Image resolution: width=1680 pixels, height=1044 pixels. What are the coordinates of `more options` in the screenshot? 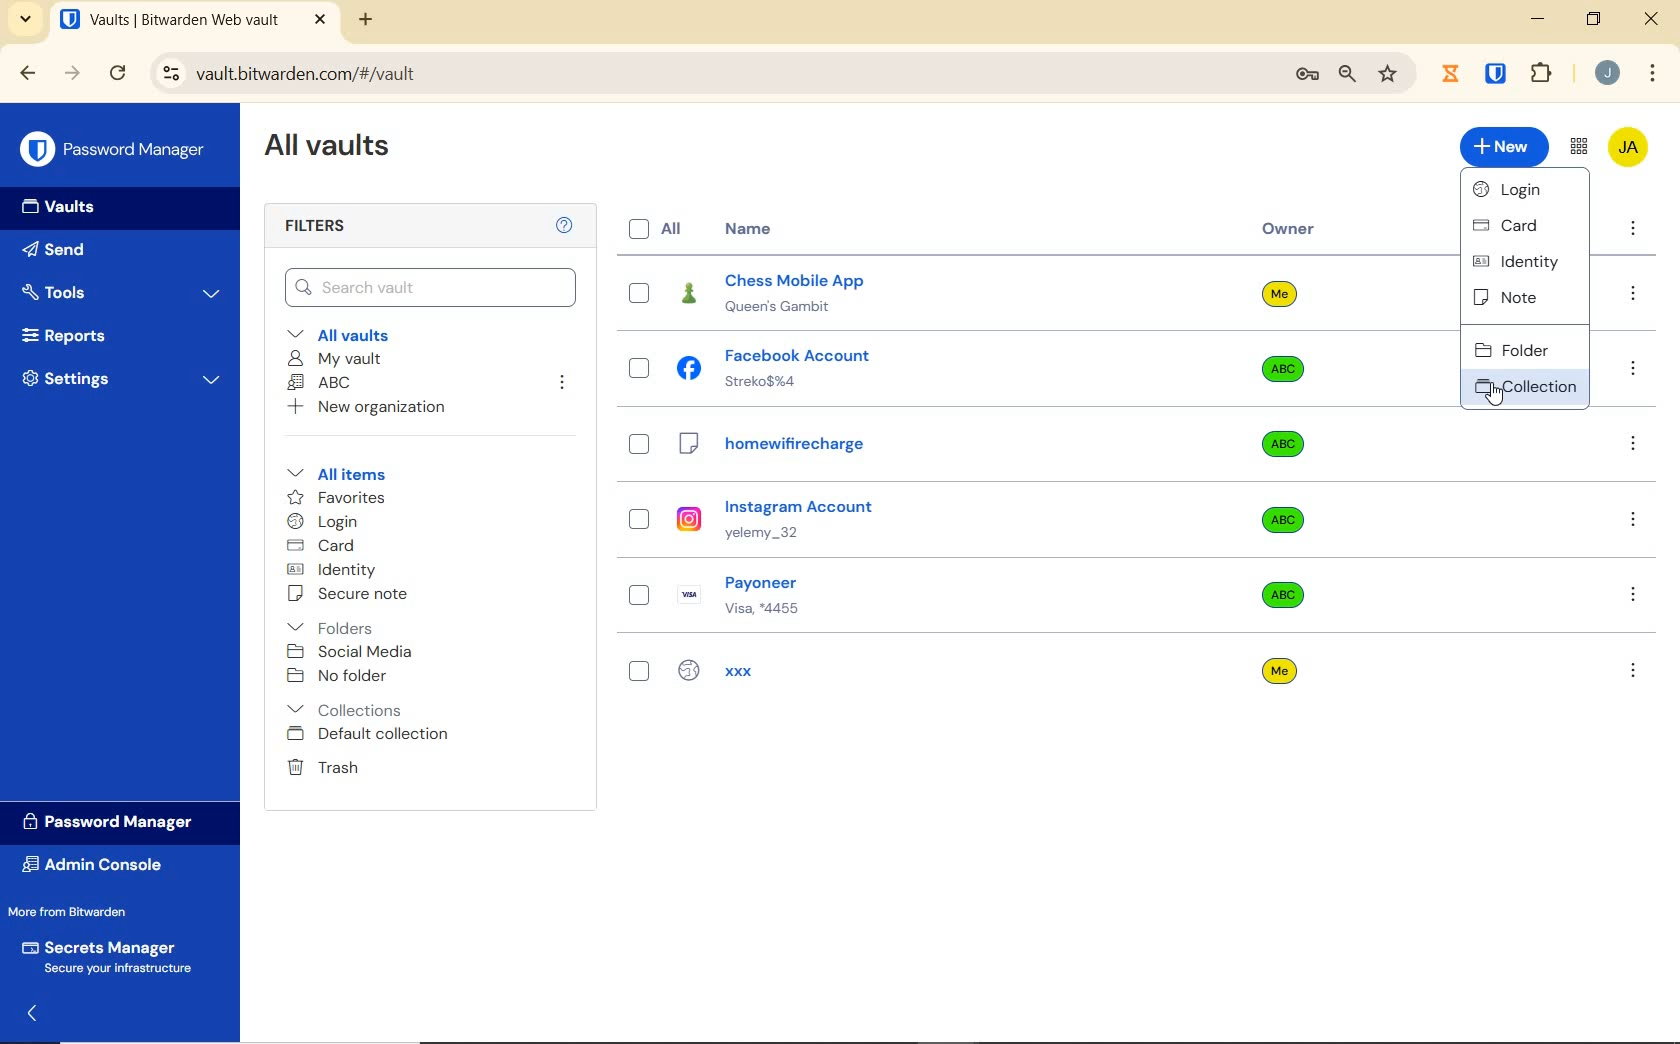 It's located at (1633, 597).